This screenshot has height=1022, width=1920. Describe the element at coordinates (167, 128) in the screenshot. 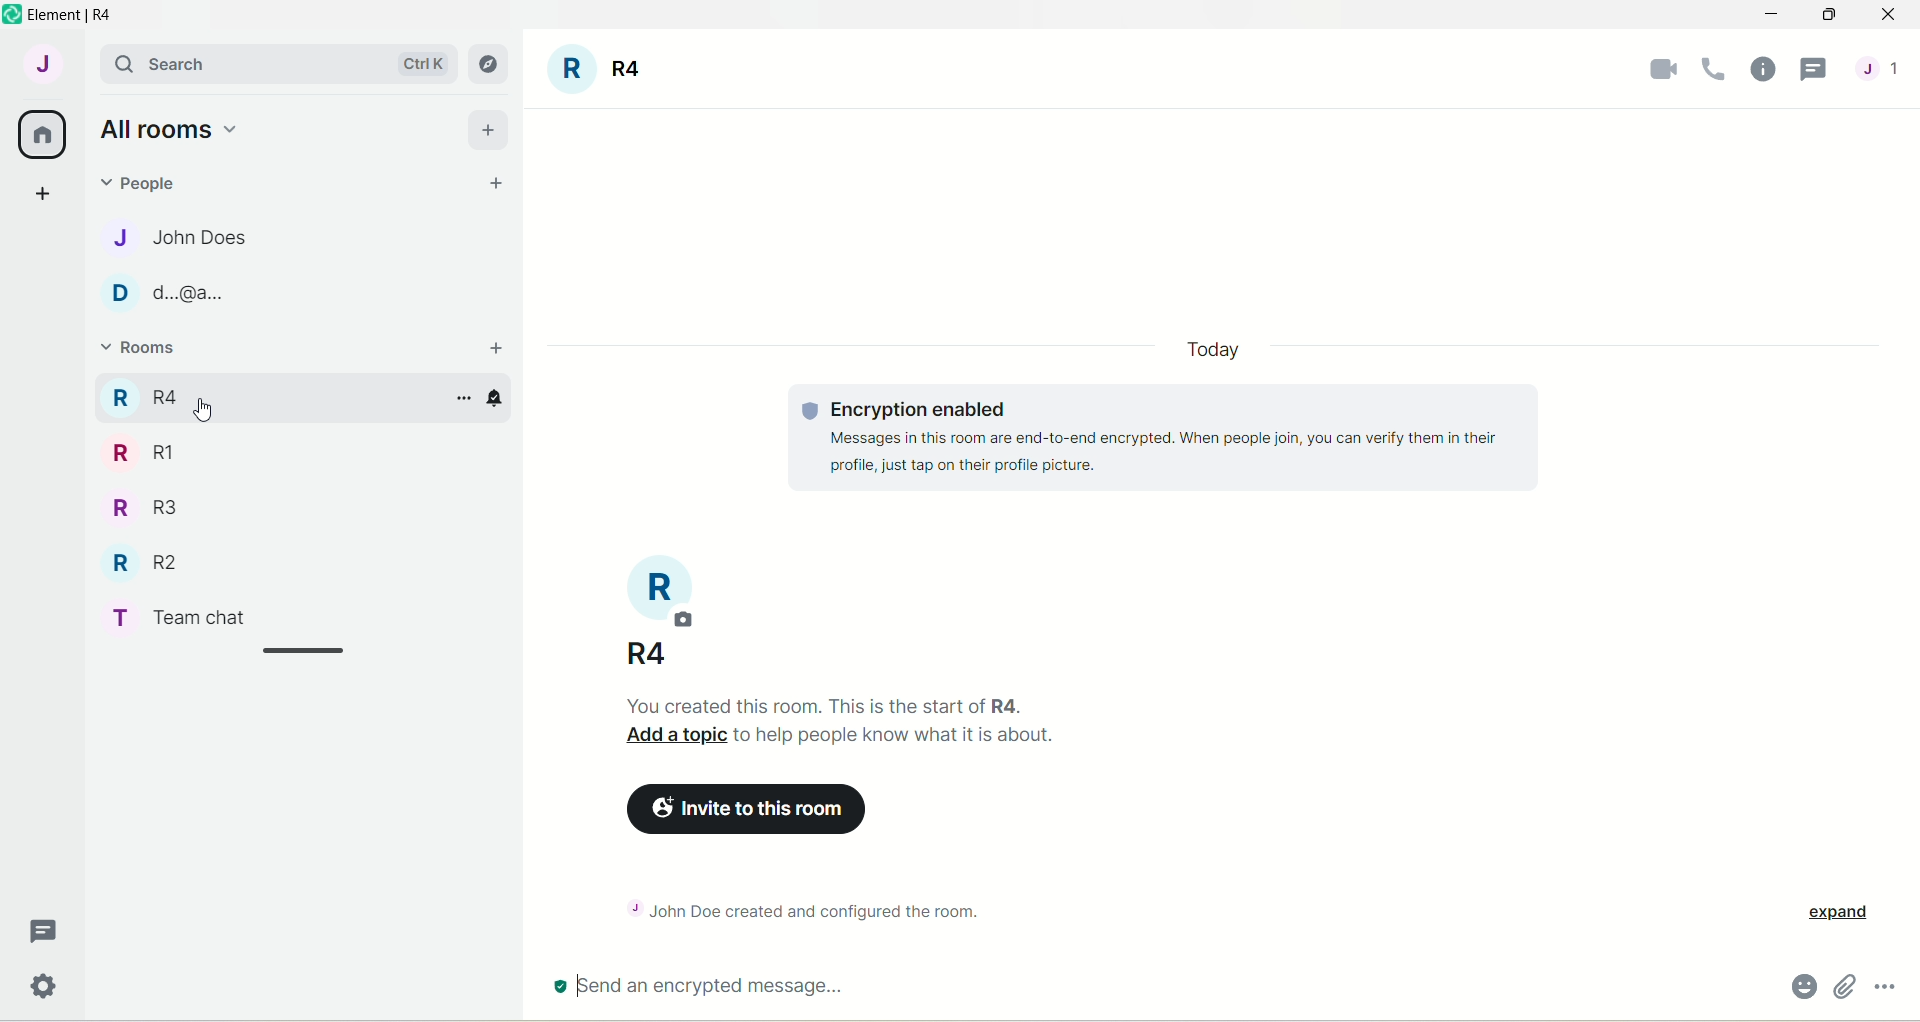

I see `all rooms` at that location.